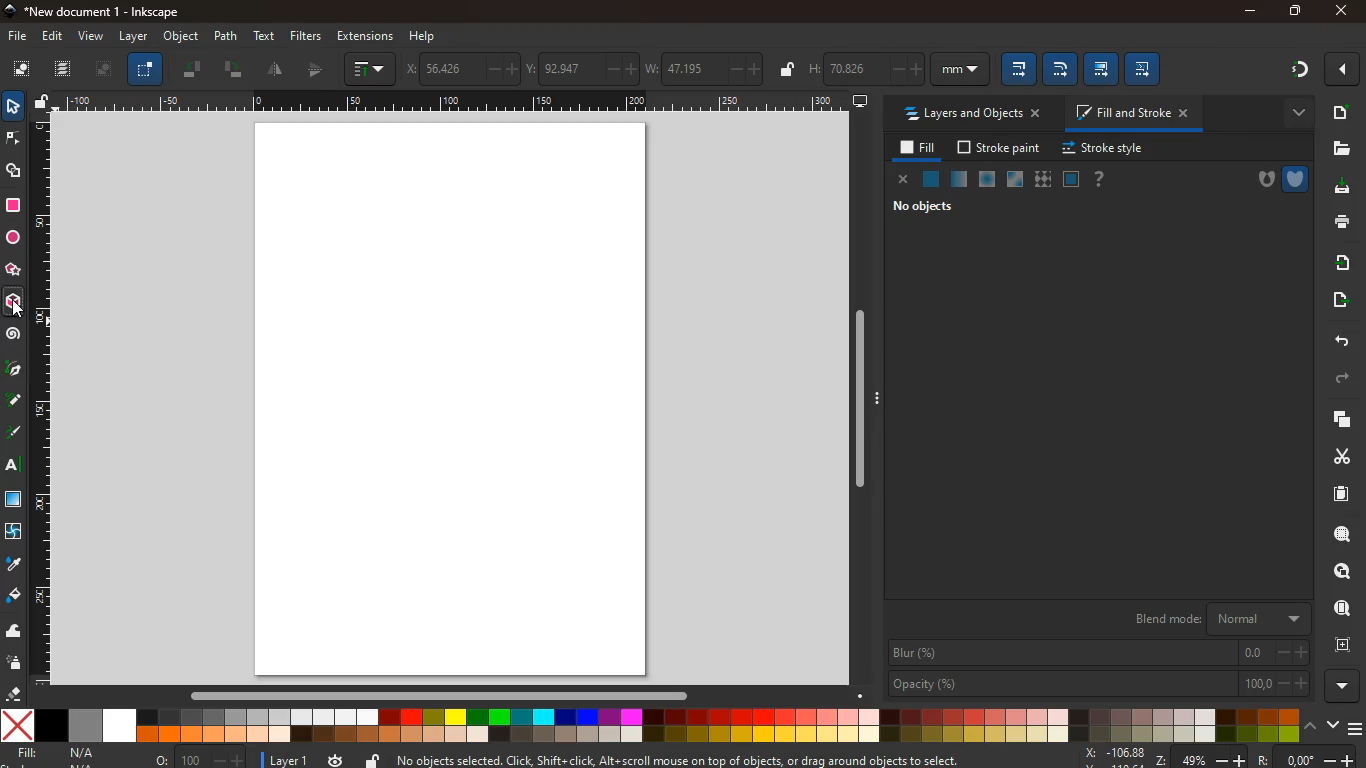 This screenshot has width=1366, height=768. What do you see at coordinates (1334, 456) in the screenshot?
I see `cut` at bounding box center [1334, 456].